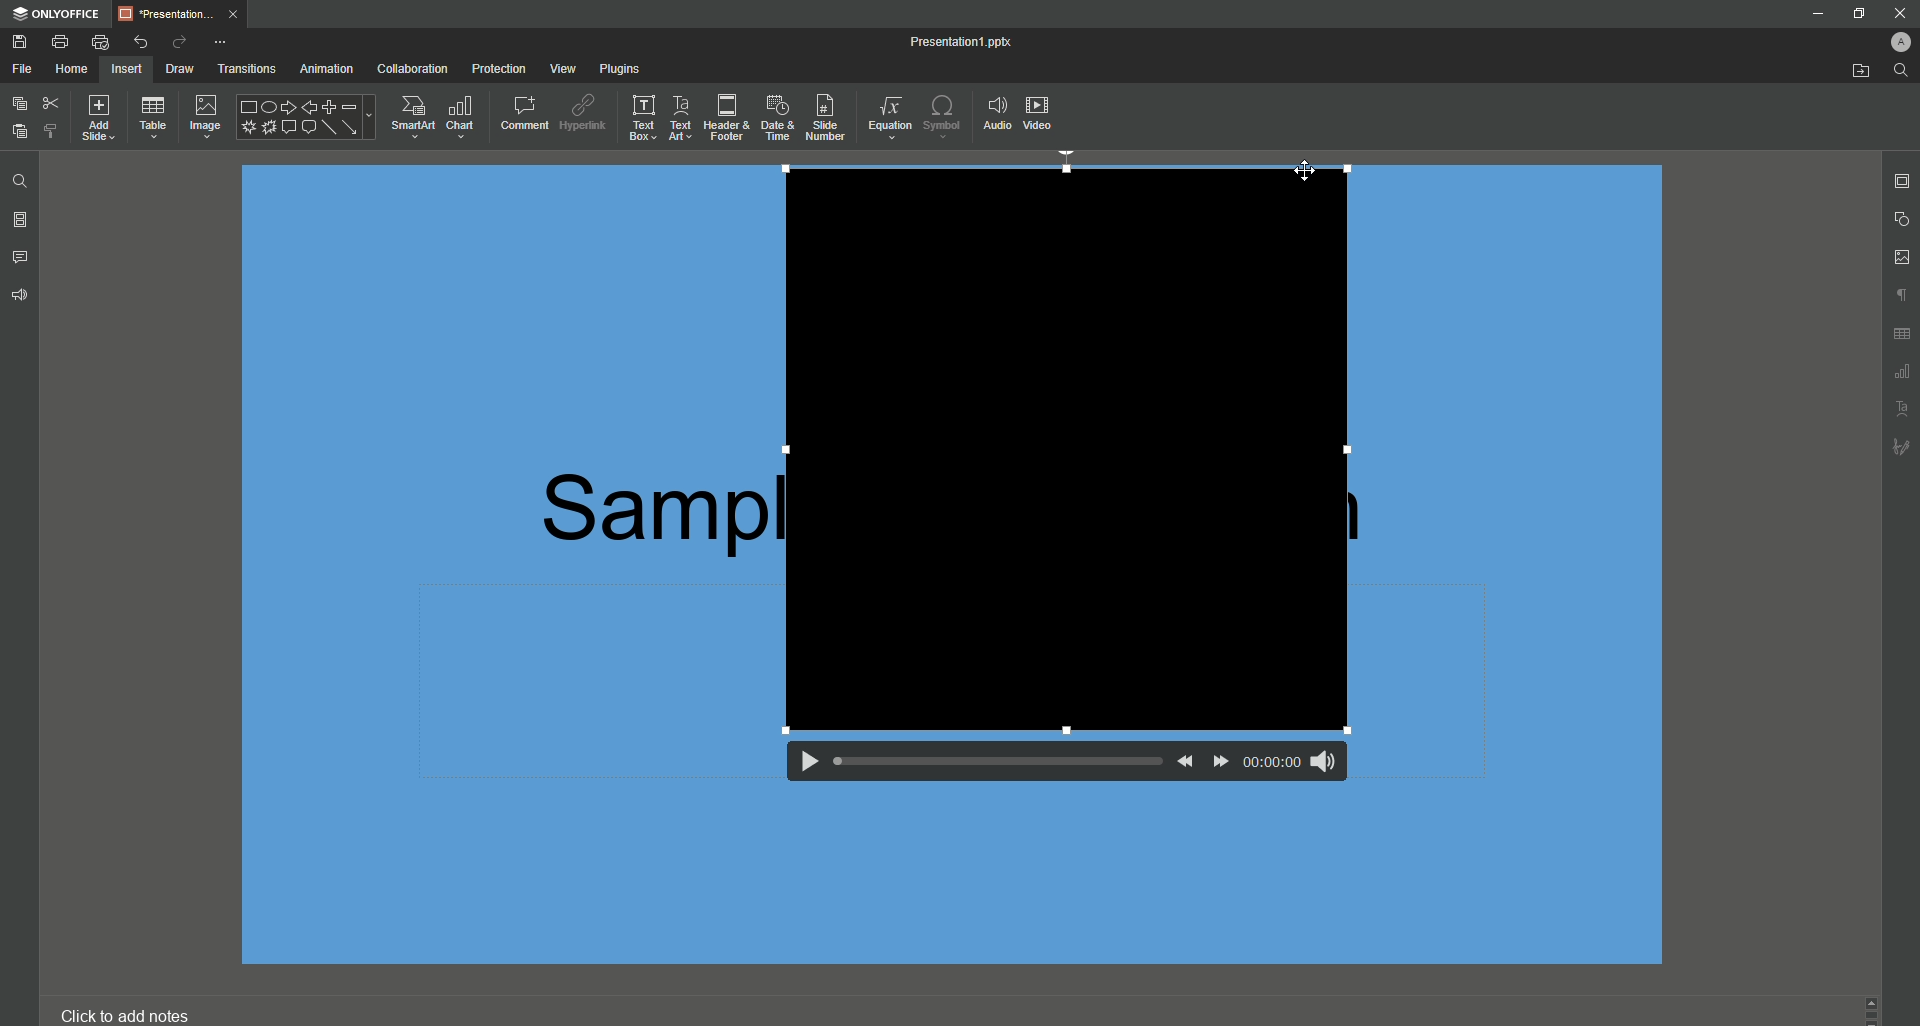  Describe the element at coordinates (153, 118) in the screenshot. I see `Table` at that location.